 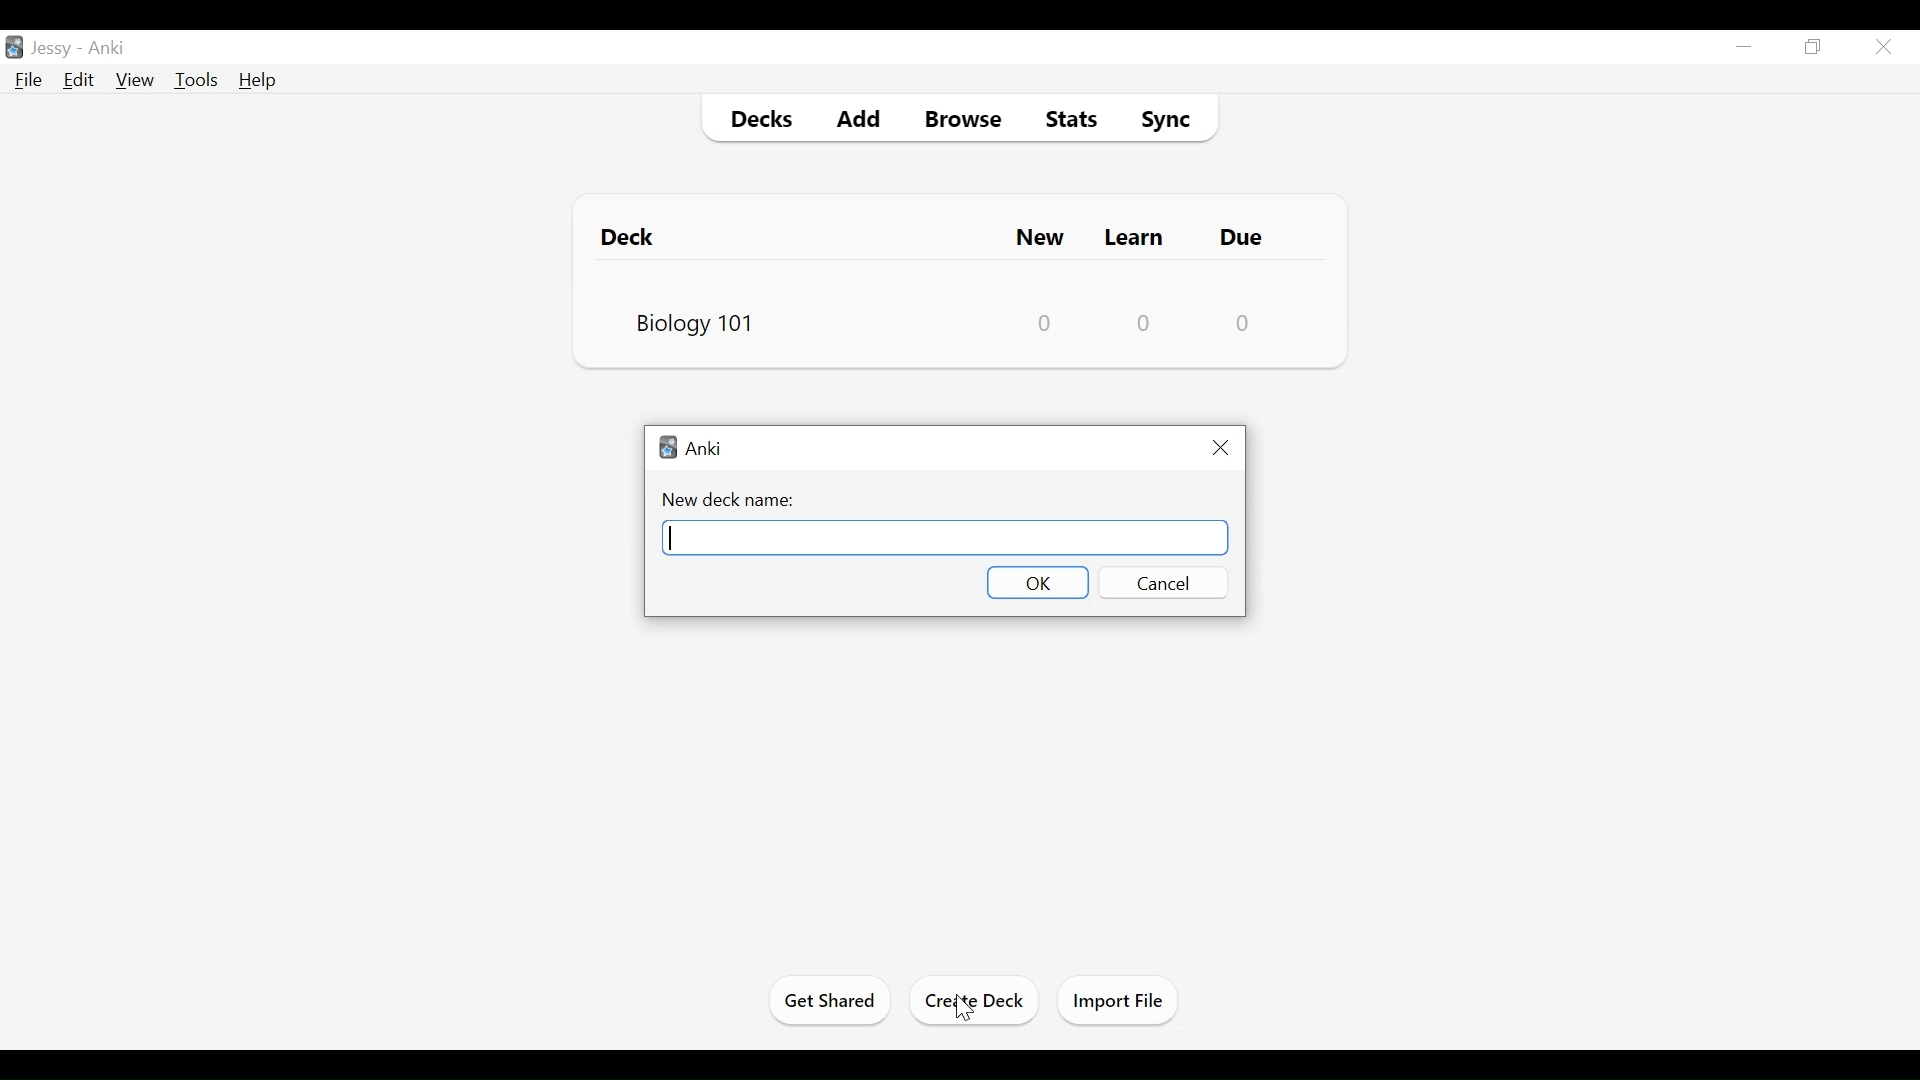 I want to click on Restore, so click(x=1813, y=46).